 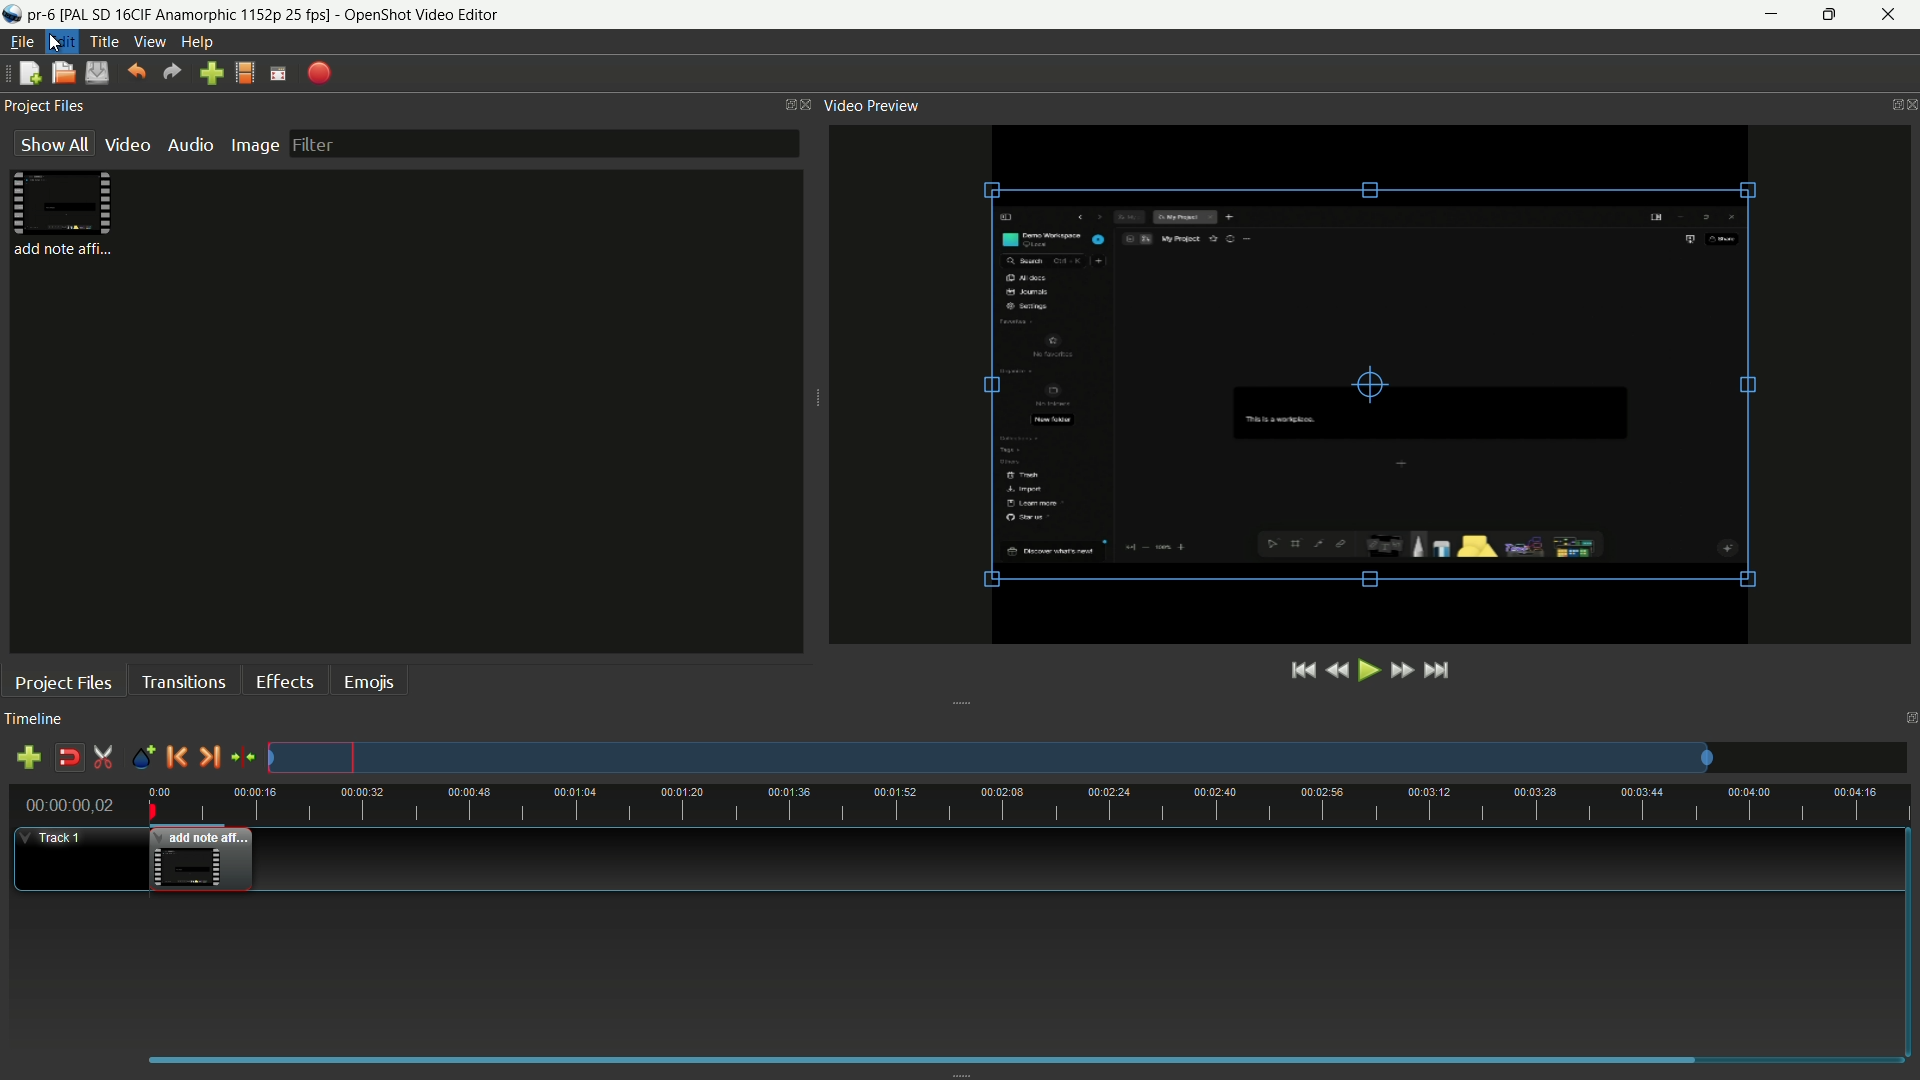 I want to click on project files, so click(x=46, y=105).